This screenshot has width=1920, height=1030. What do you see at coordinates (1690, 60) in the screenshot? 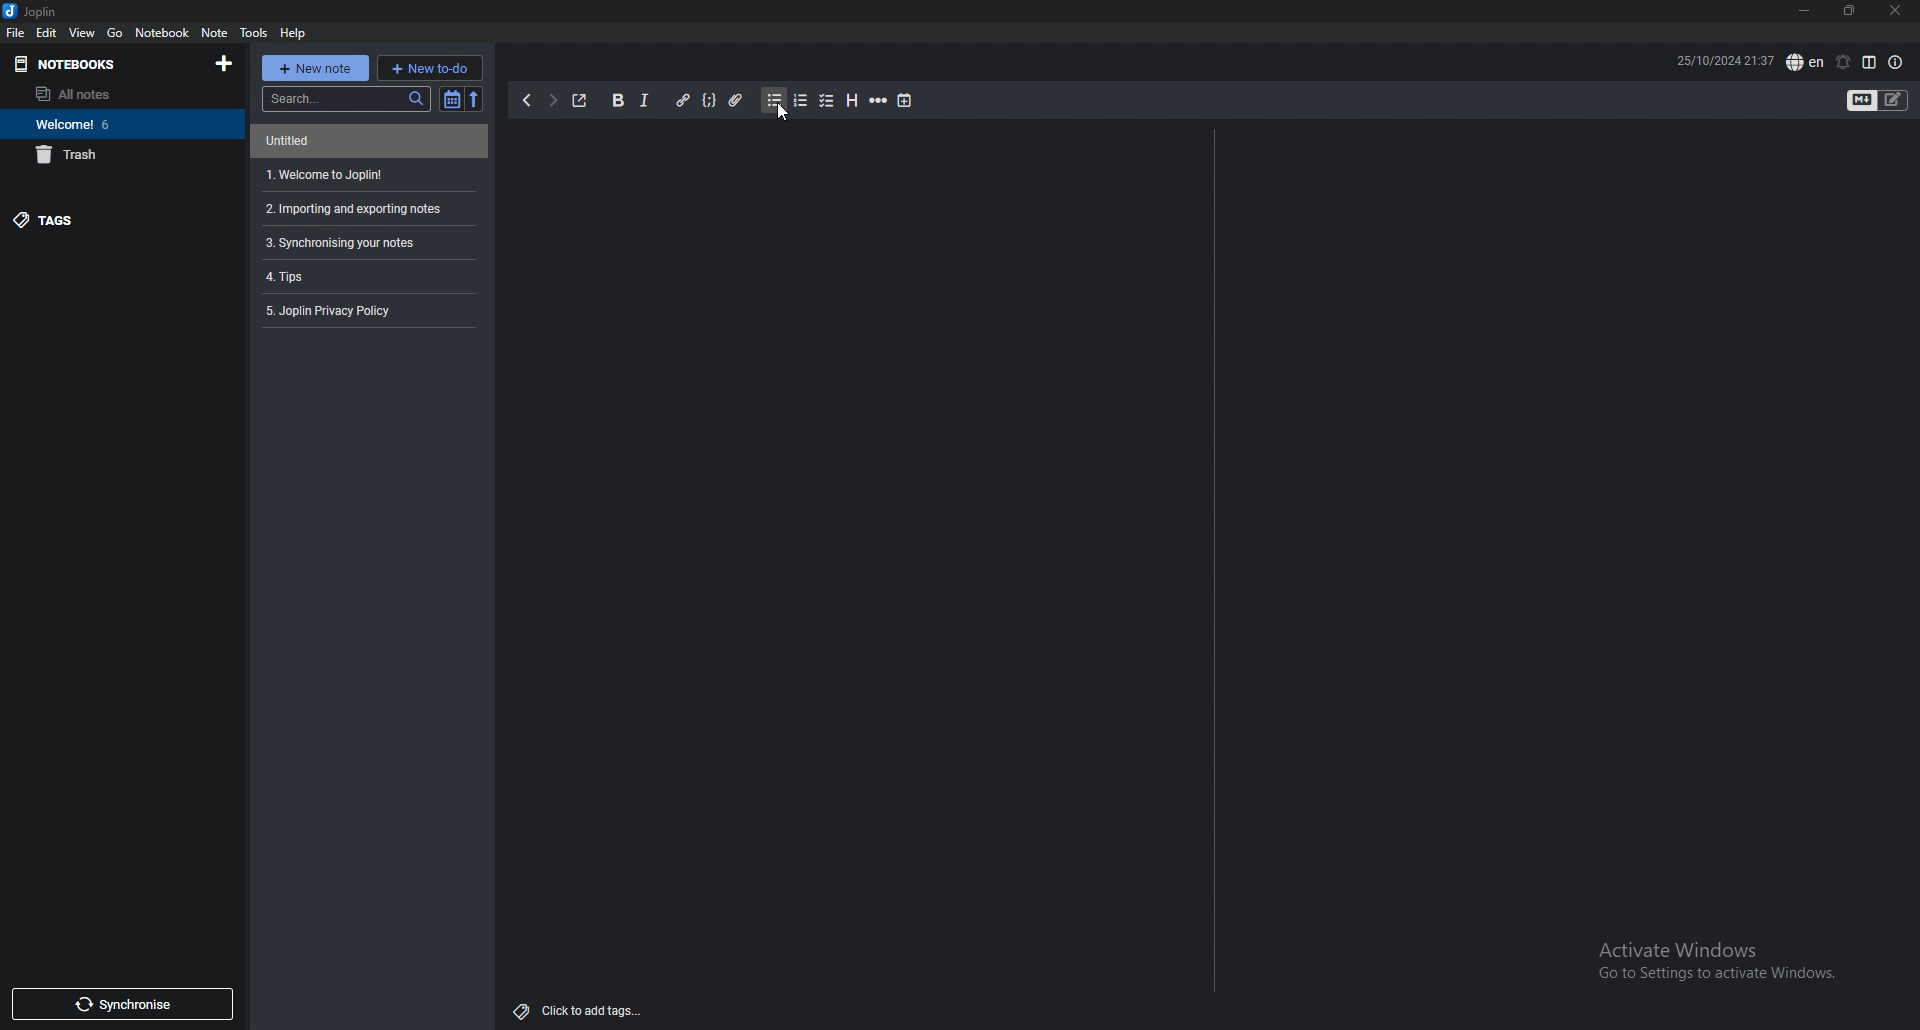
I see `25/10/2024 21:37` at bounding box center [1690, 60].